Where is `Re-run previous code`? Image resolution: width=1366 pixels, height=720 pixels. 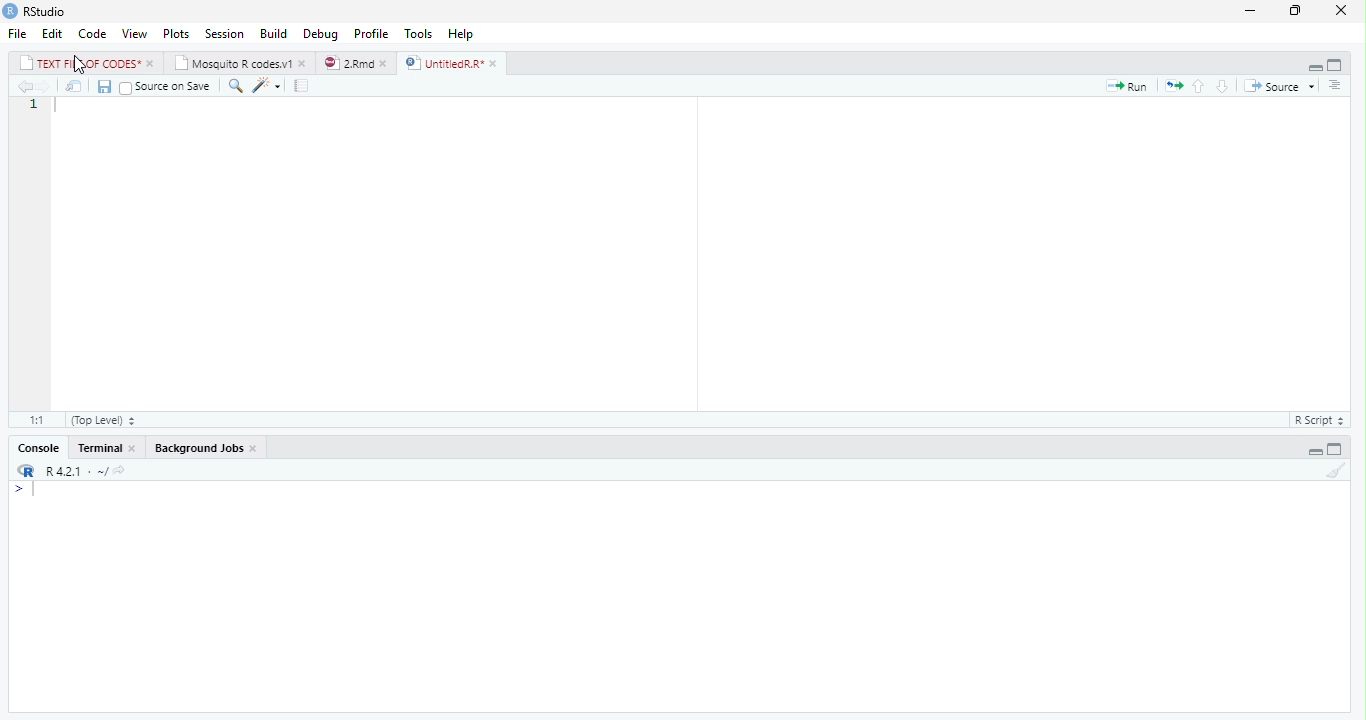 Re-run previous code is located at coordinates (1173, 85).